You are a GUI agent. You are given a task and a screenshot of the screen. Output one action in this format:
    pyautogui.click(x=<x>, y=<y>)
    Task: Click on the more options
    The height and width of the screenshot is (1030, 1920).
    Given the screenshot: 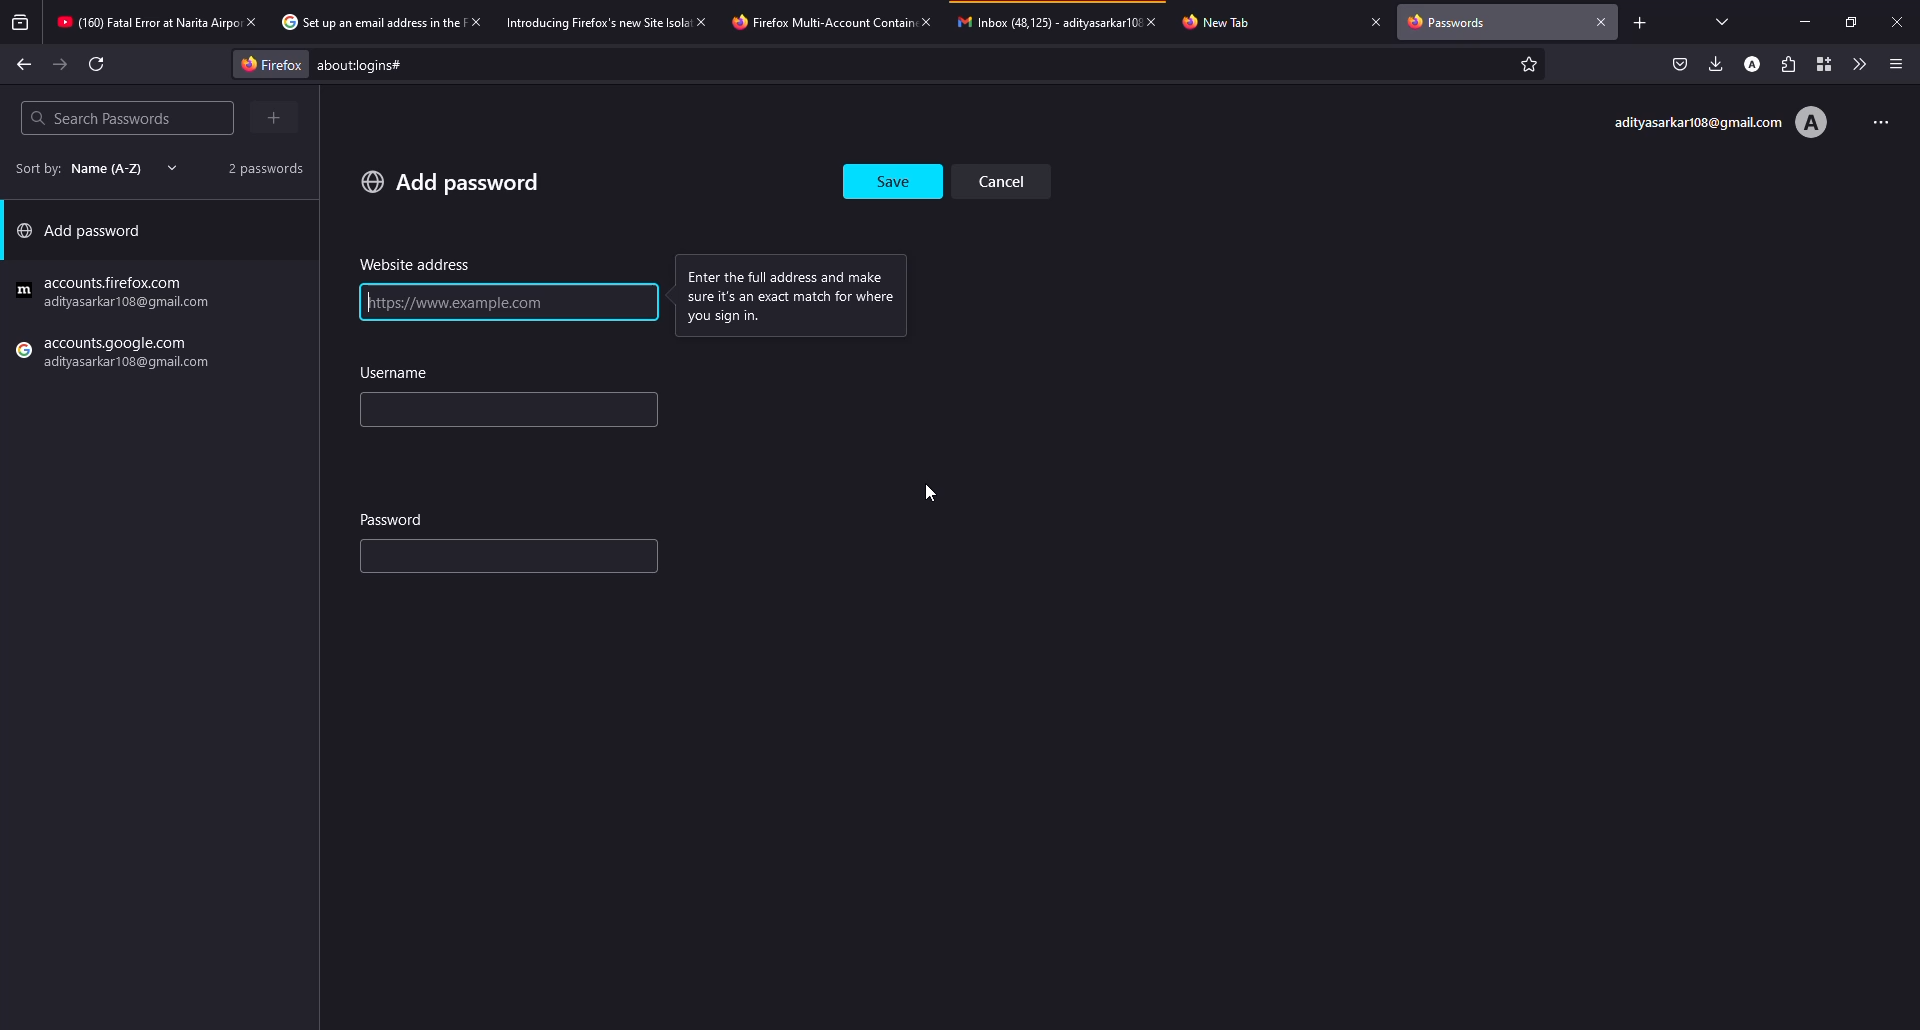 What is the action you would take?
    pyautogui.click(x=1874, y=120)
    